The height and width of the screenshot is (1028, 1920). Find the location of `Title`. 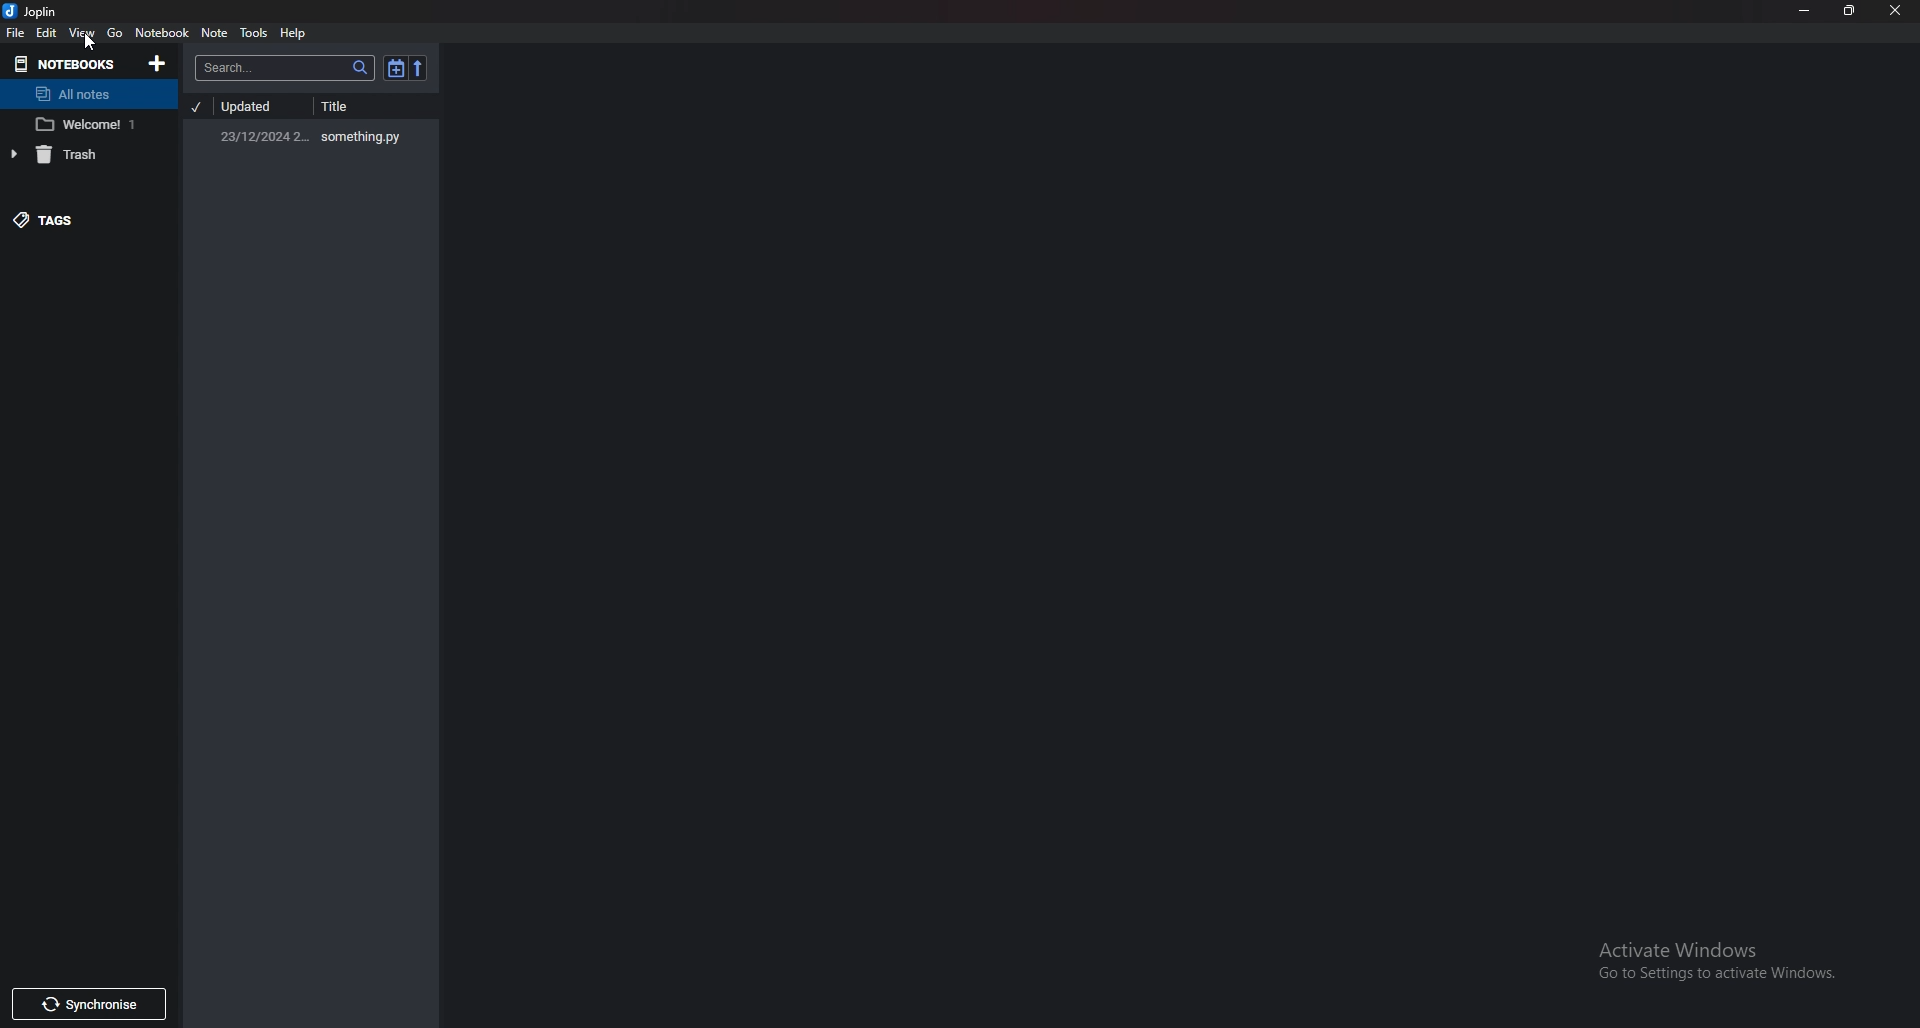

Title is located at coordinates (360, 106).